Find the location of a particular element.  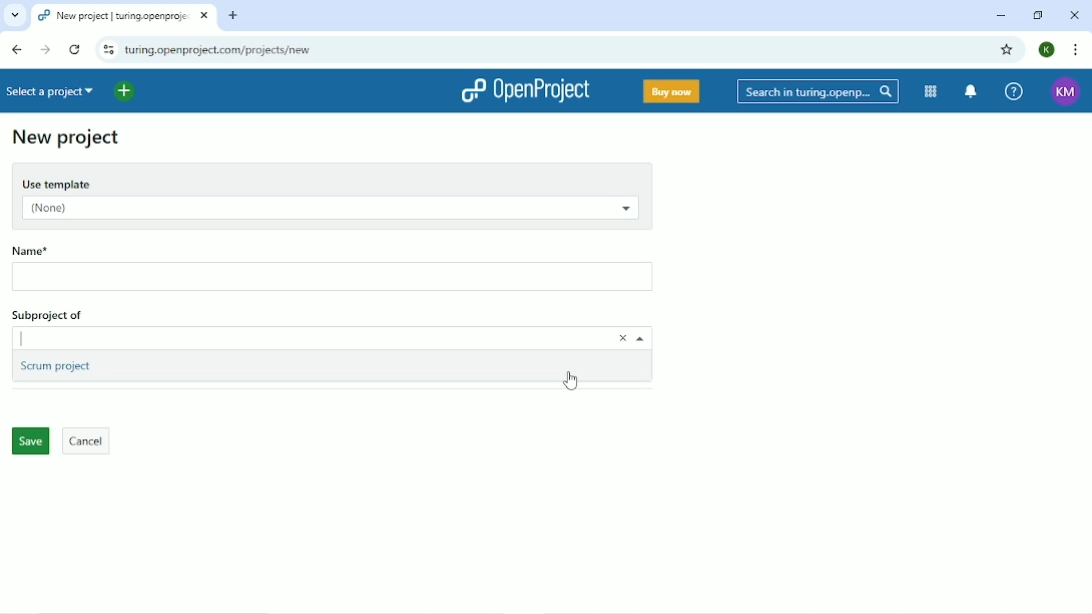

New tab is located at coordinates (234, 15).